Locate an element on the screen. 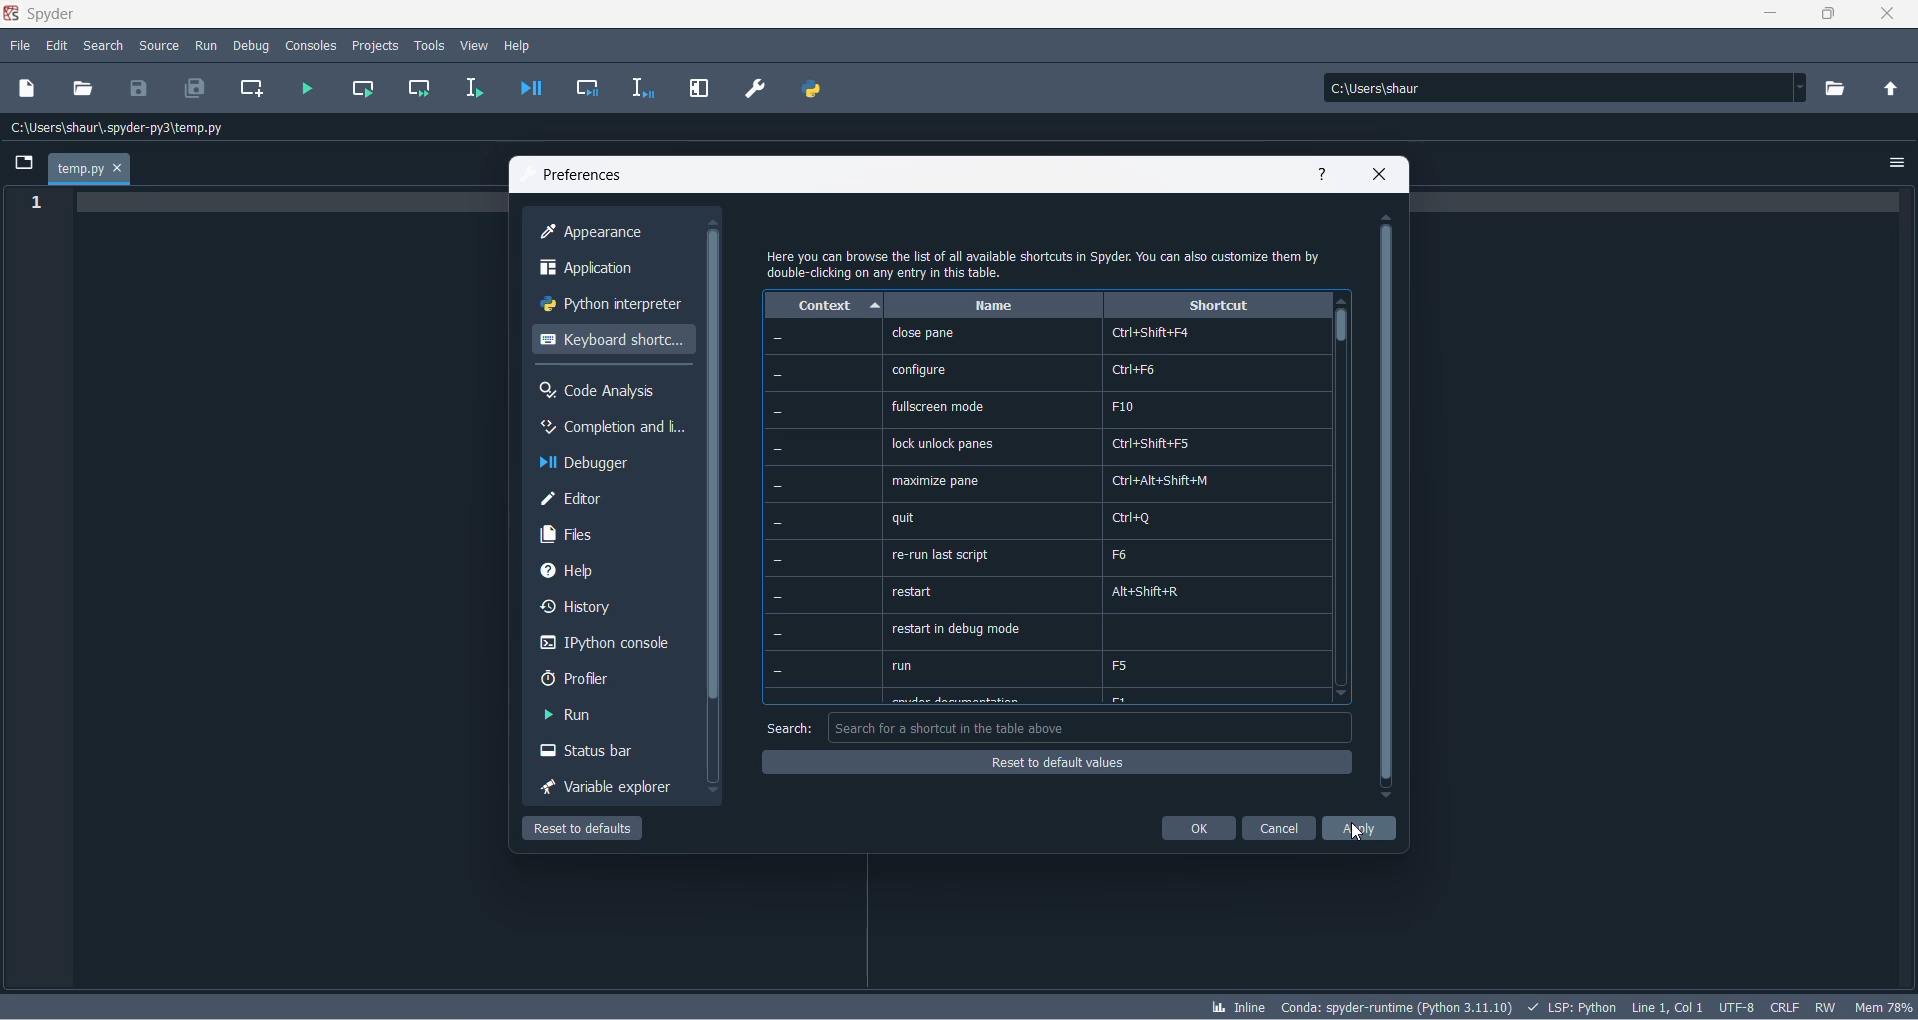 This screenshot has width=1918, height=1020. run is located at coordinates (206, 43).